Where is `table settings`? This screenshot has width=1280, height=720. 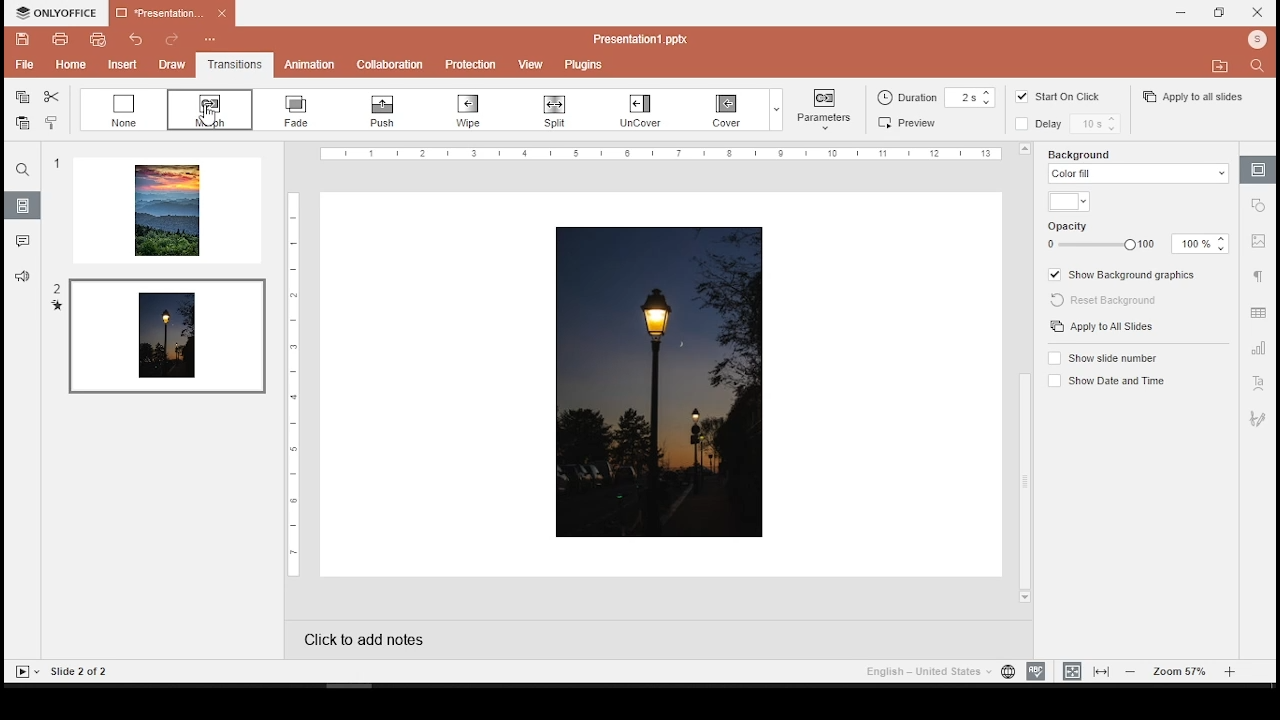 table settings is located at coordinates (1259, 314).